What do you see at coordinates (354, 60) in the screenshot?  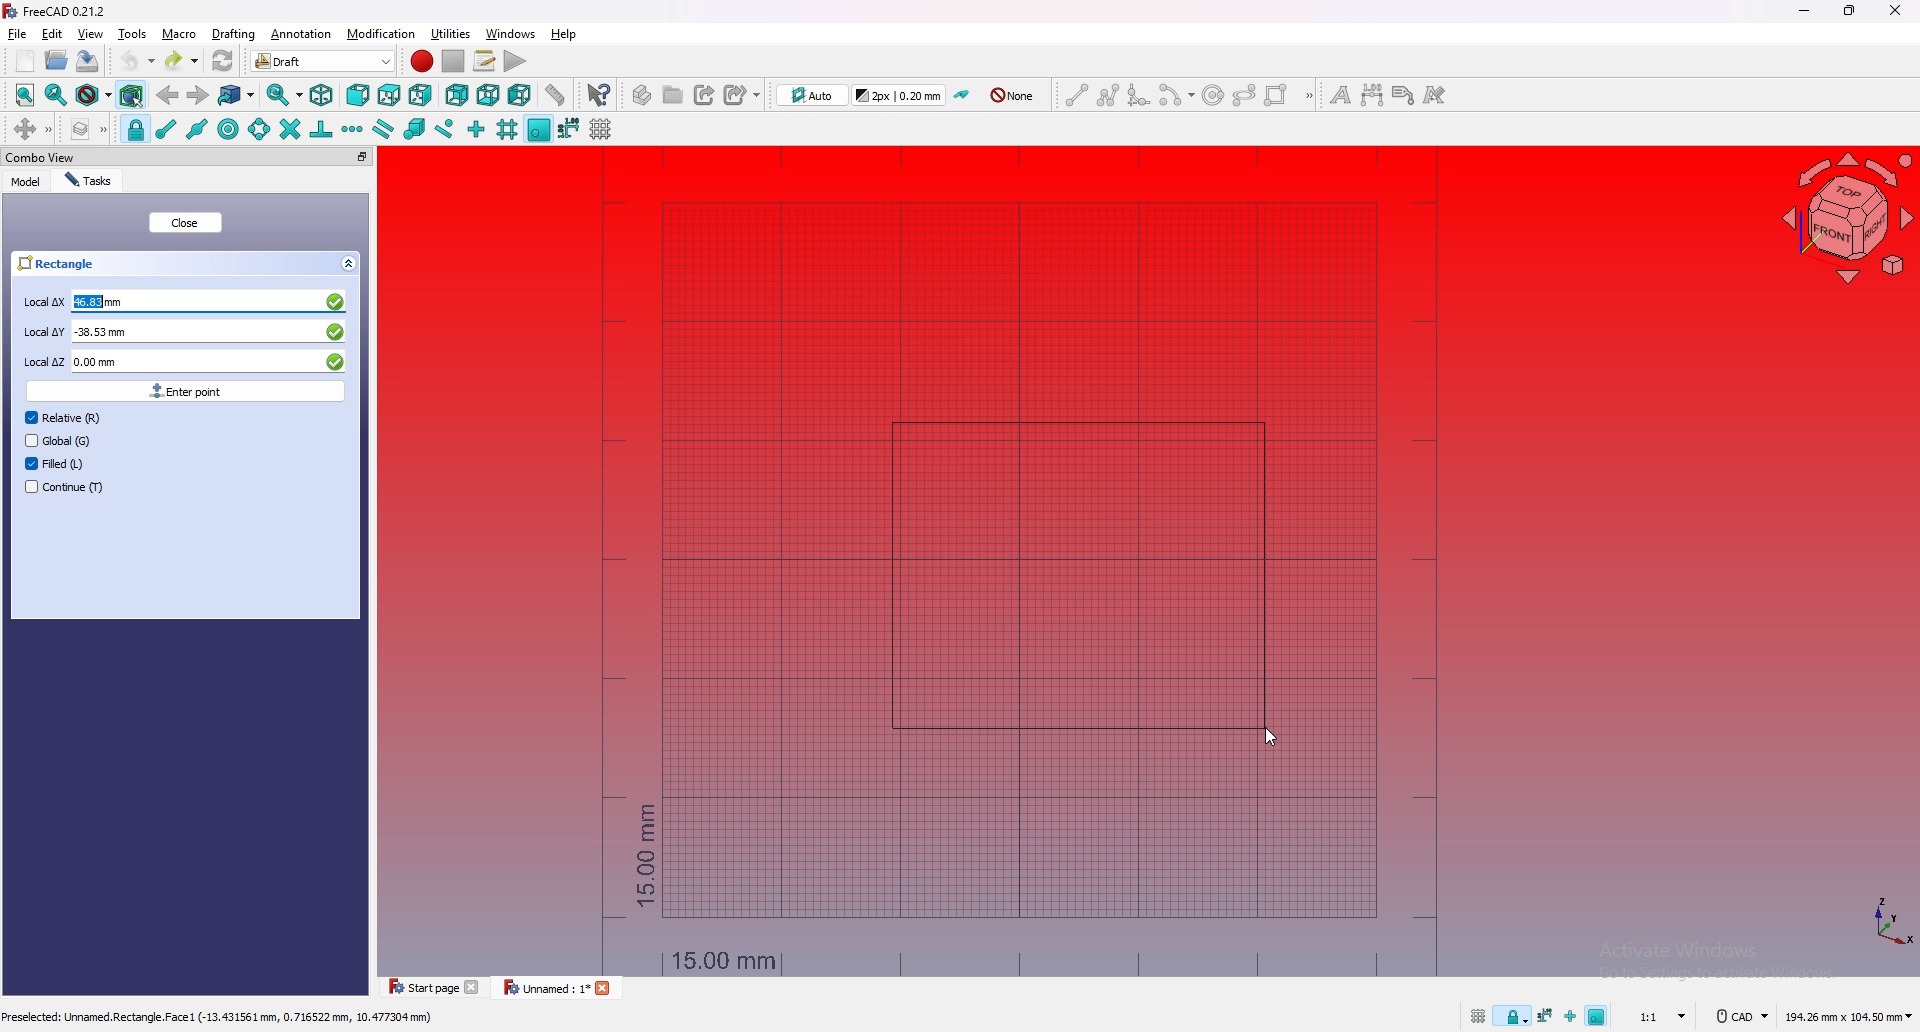 I see `switch between workbenches` at bounding box center [354, 60].